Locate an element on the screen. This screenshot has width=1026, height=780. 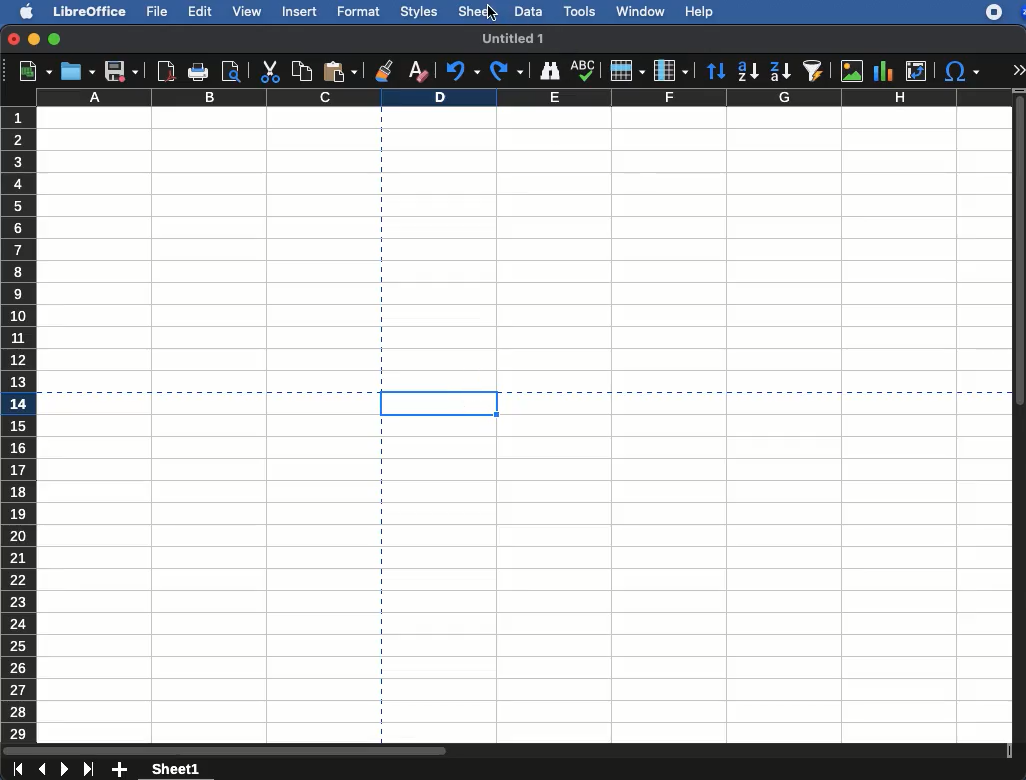
untitled 1 is located at coordinates (515, 39).